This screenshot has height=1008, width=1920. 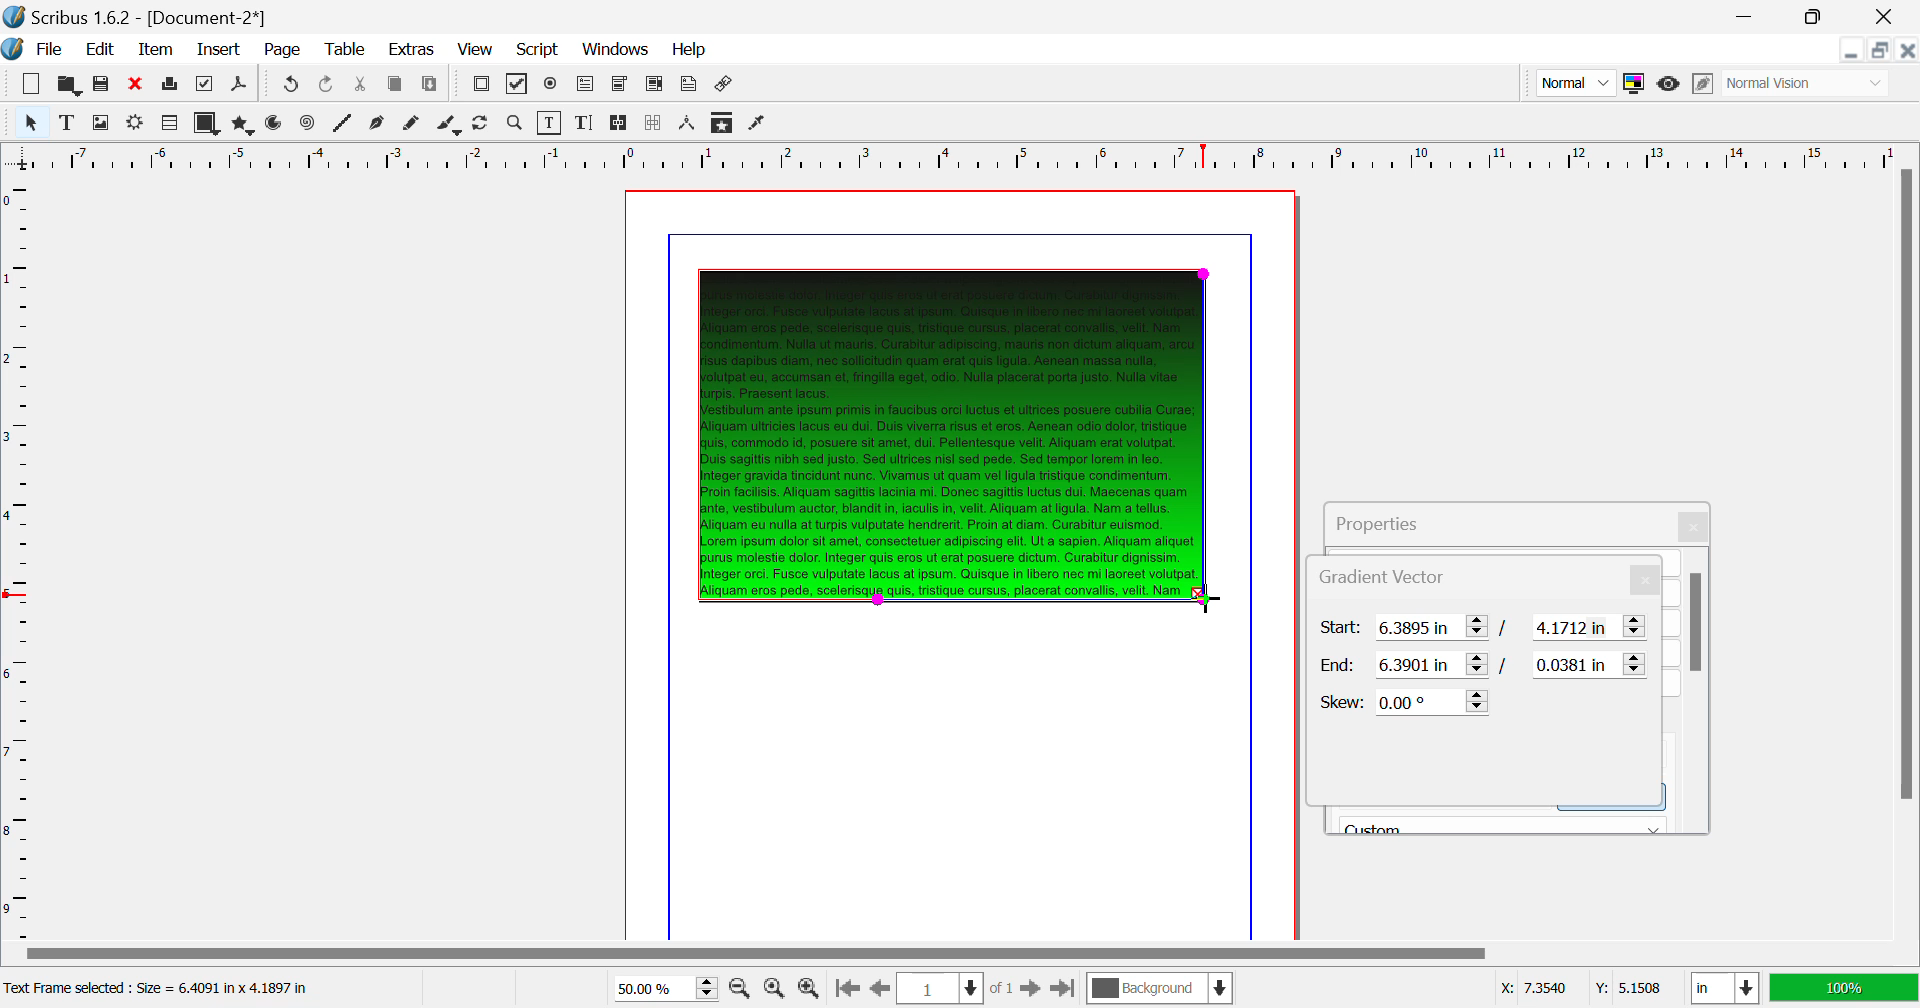 What do you see at coordinates (724, 122) in the screenshot?
I see `Copy Item Properties` at bounding box center [724, 122].